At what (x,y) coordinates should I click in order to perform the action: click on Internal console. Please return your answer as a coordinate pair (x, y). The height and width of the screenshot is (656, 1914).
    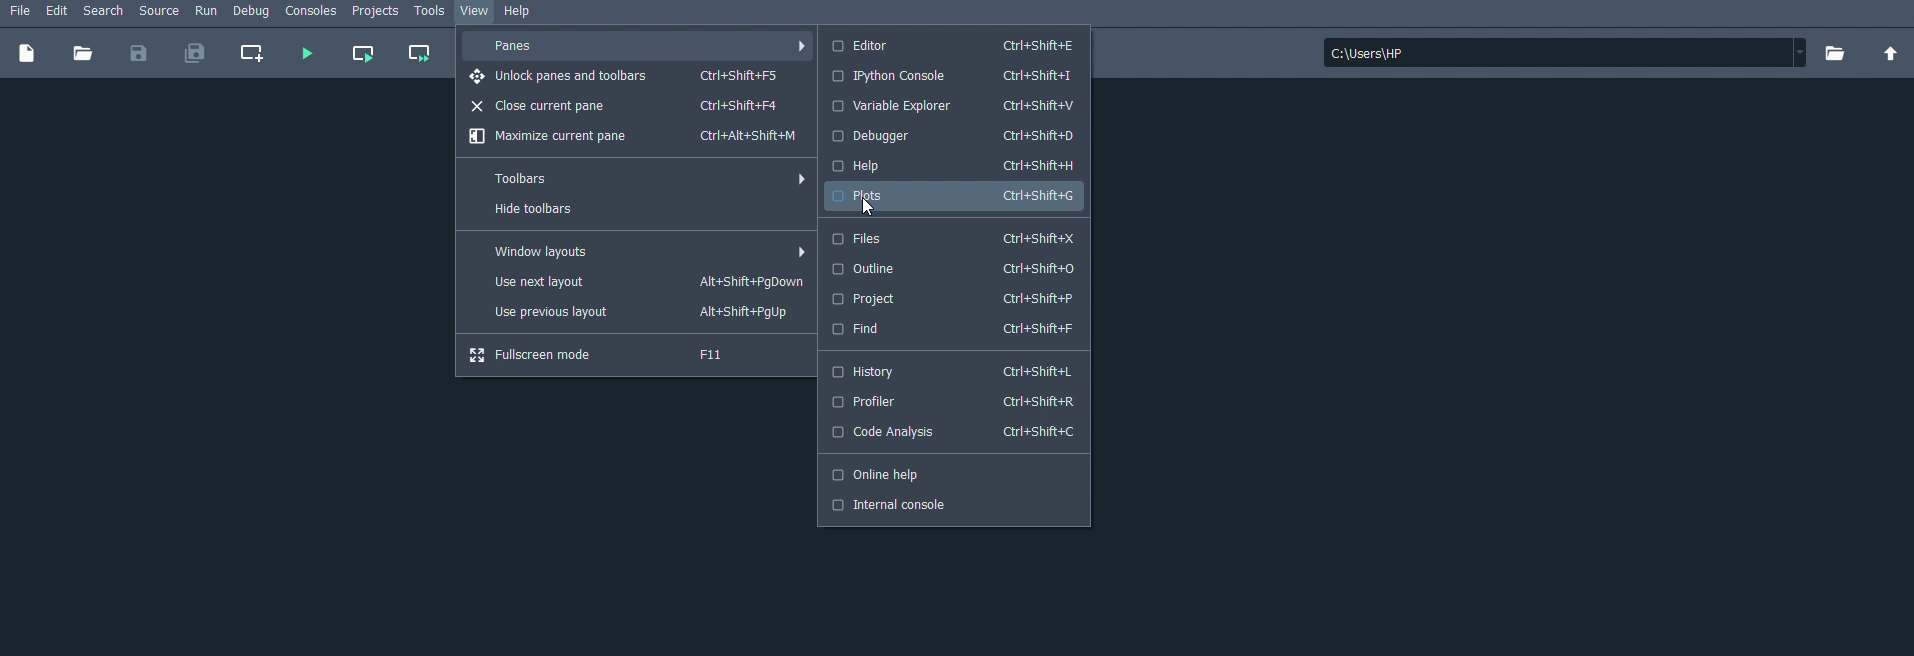
    Looking at the image, I should click on (899, 506).